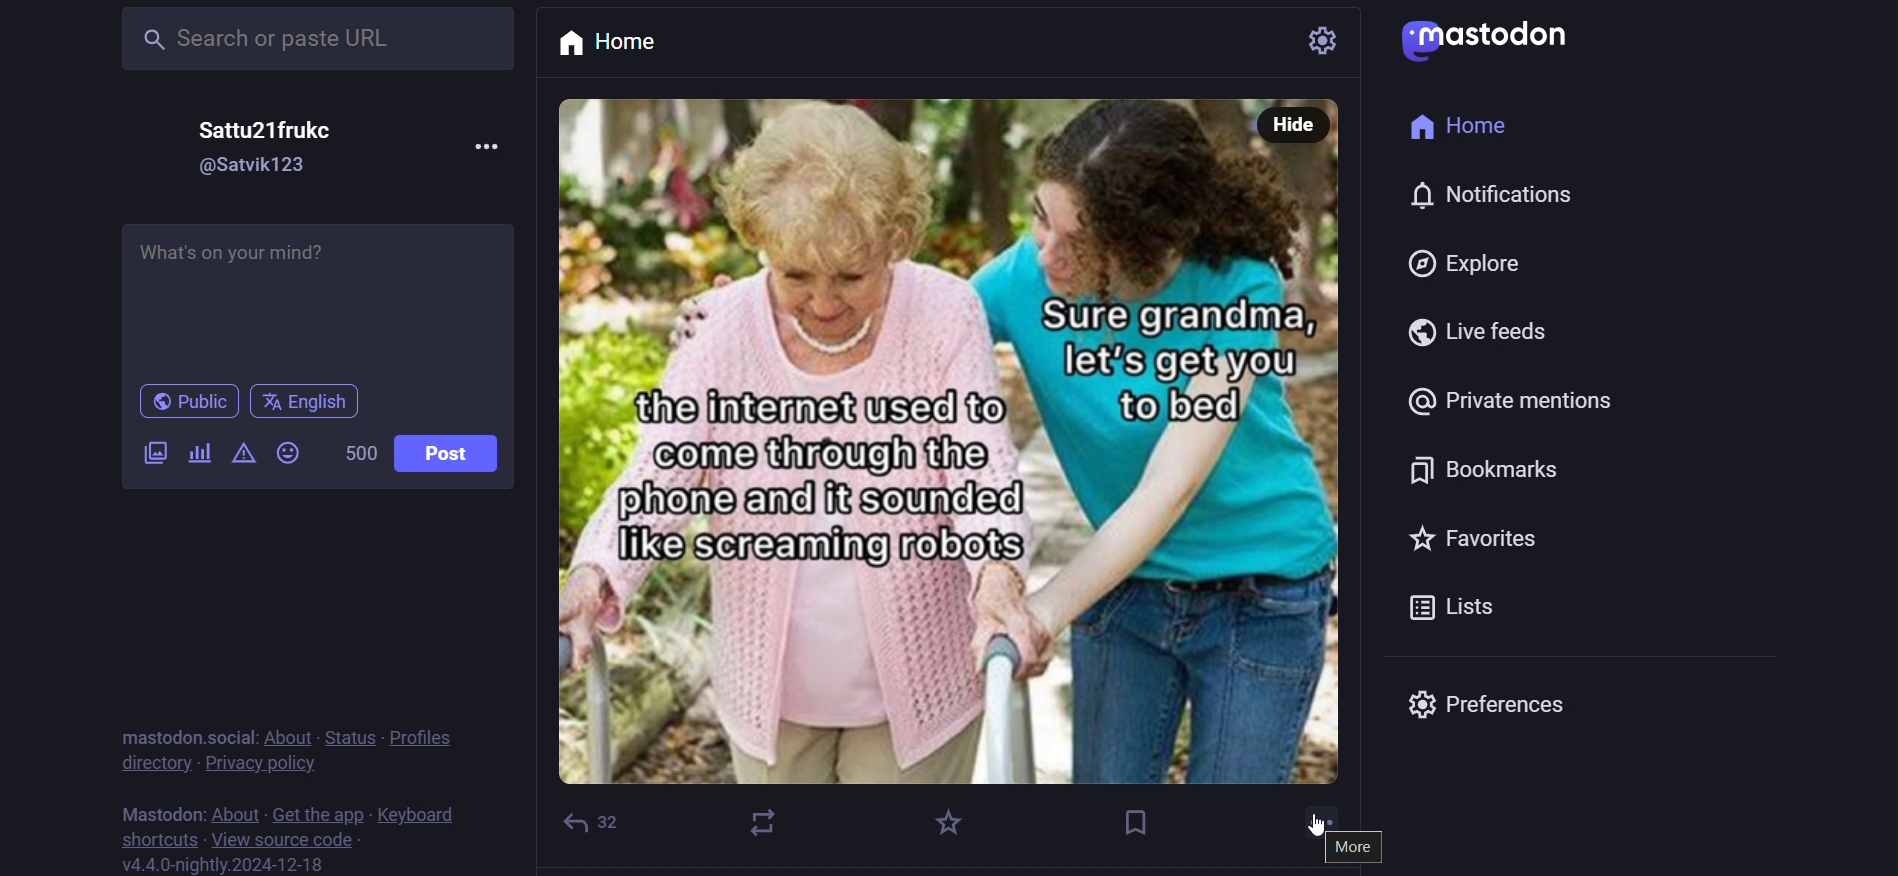 Image resolution: width=1898 pixels, height=876 pixels. Describe the element at coordinates (308, 400) in the screenshot. I see `english` at that location.